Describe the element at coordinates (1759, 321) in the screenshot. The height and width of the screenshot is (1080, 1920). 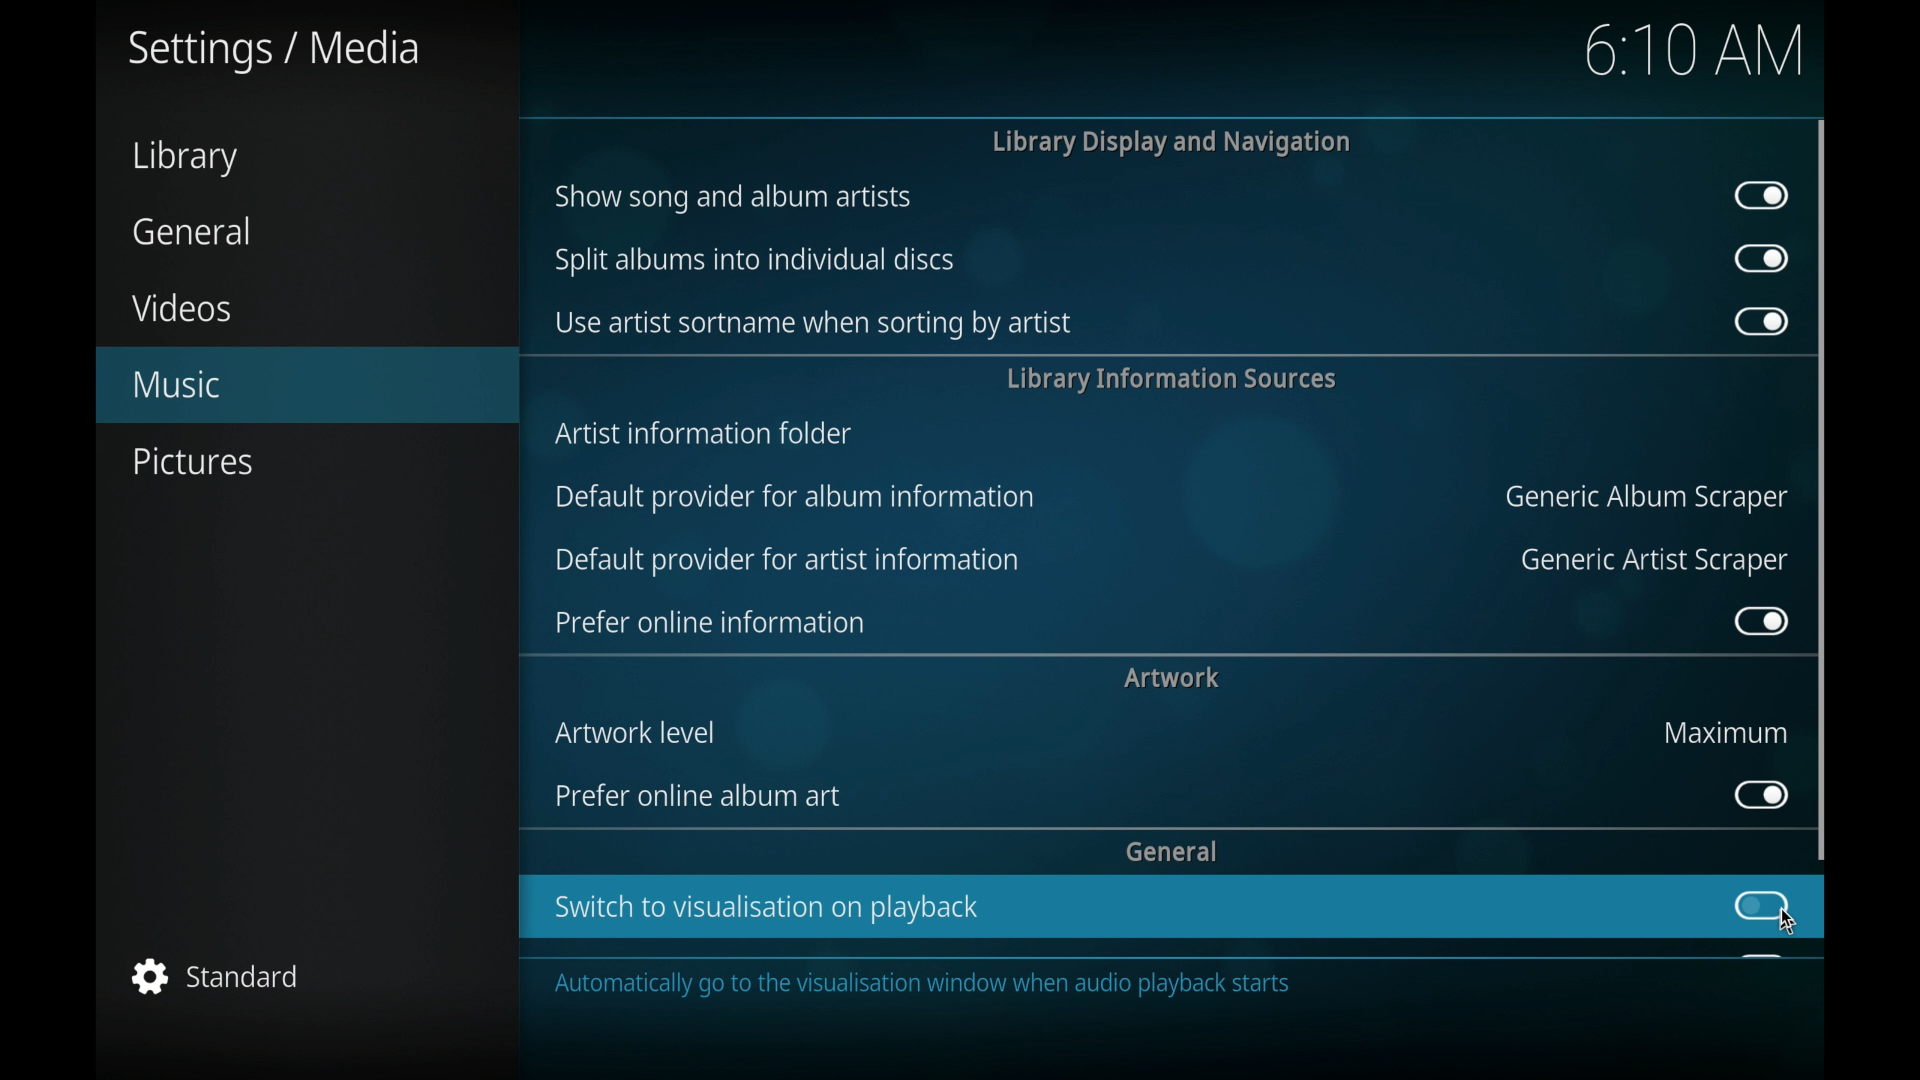
I see `toggle button` at that location.